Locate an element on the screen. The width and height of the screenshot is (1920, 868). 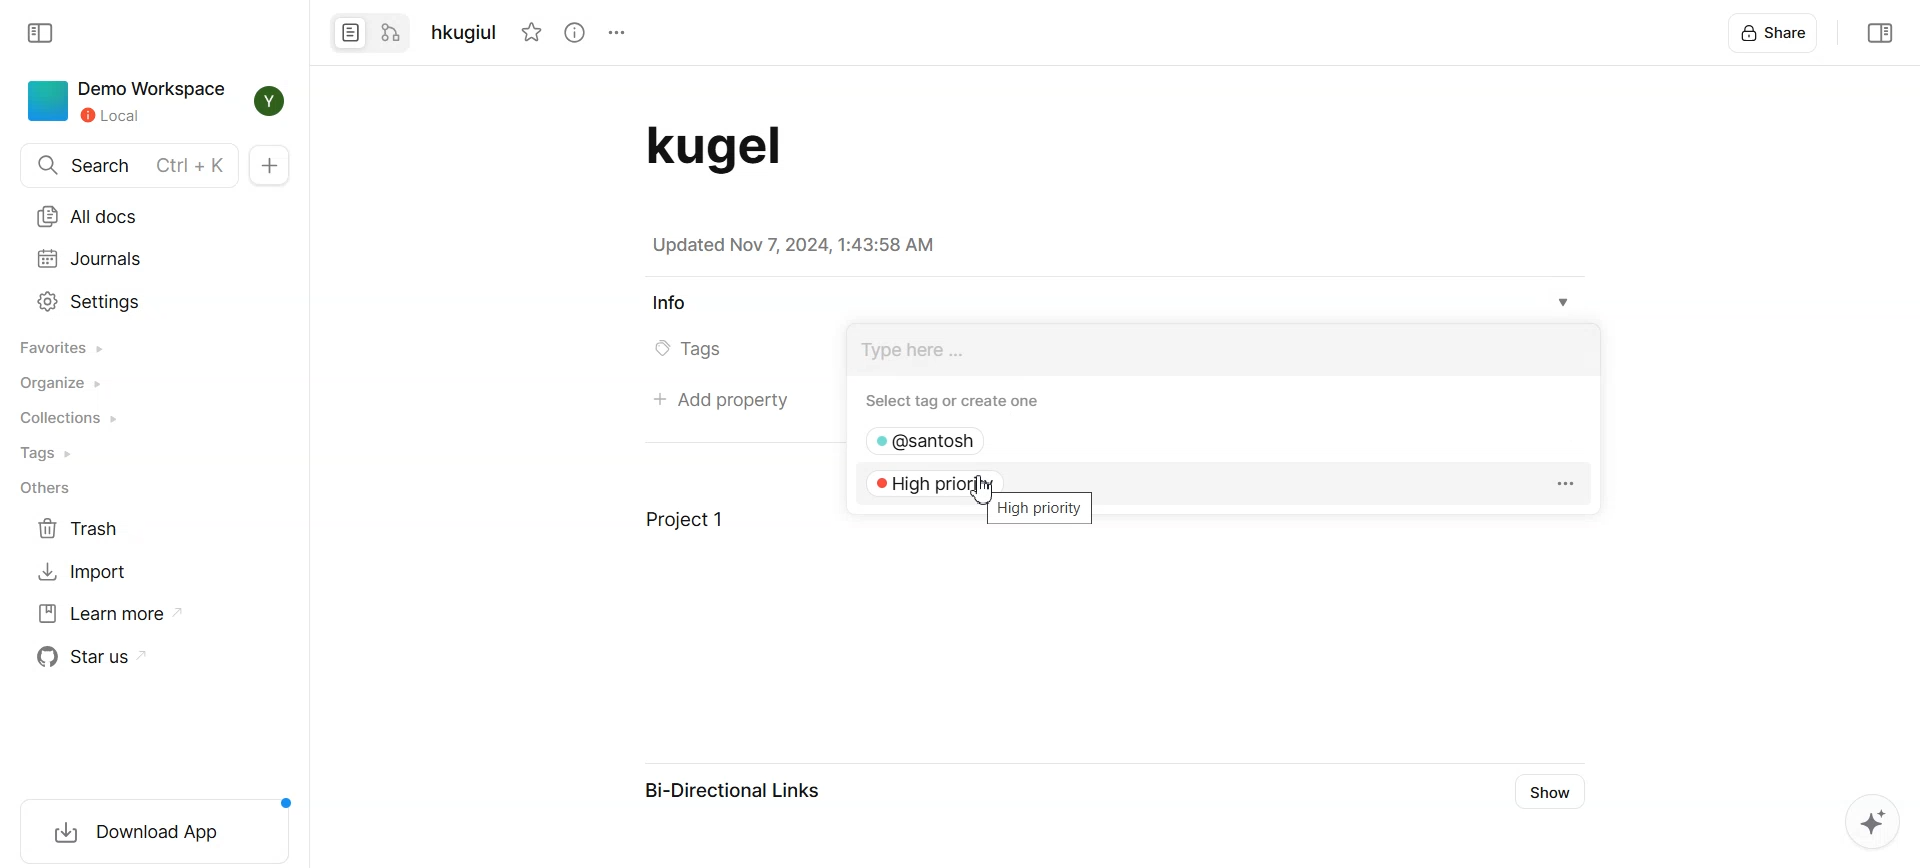
Convert to page is located at coordinates (351, 34).